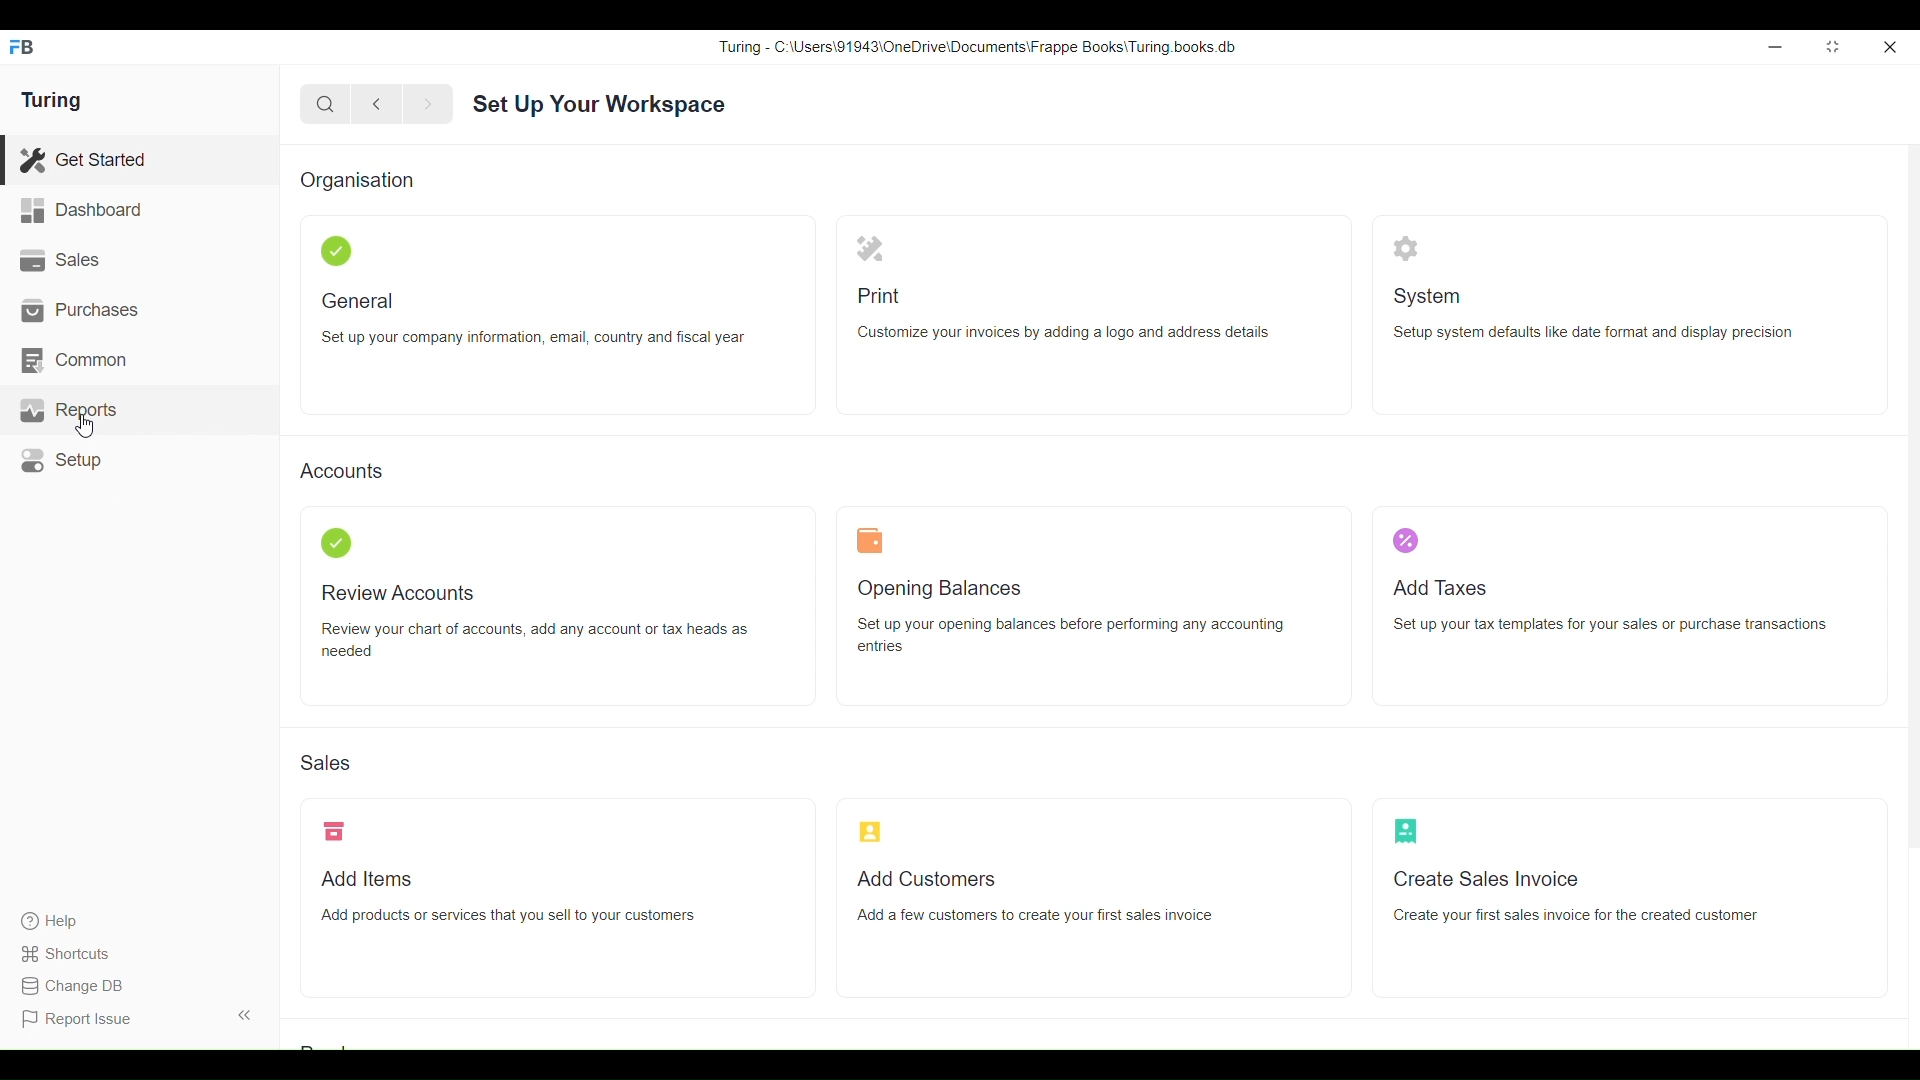  I want to click on Reports, so click(139, 411).